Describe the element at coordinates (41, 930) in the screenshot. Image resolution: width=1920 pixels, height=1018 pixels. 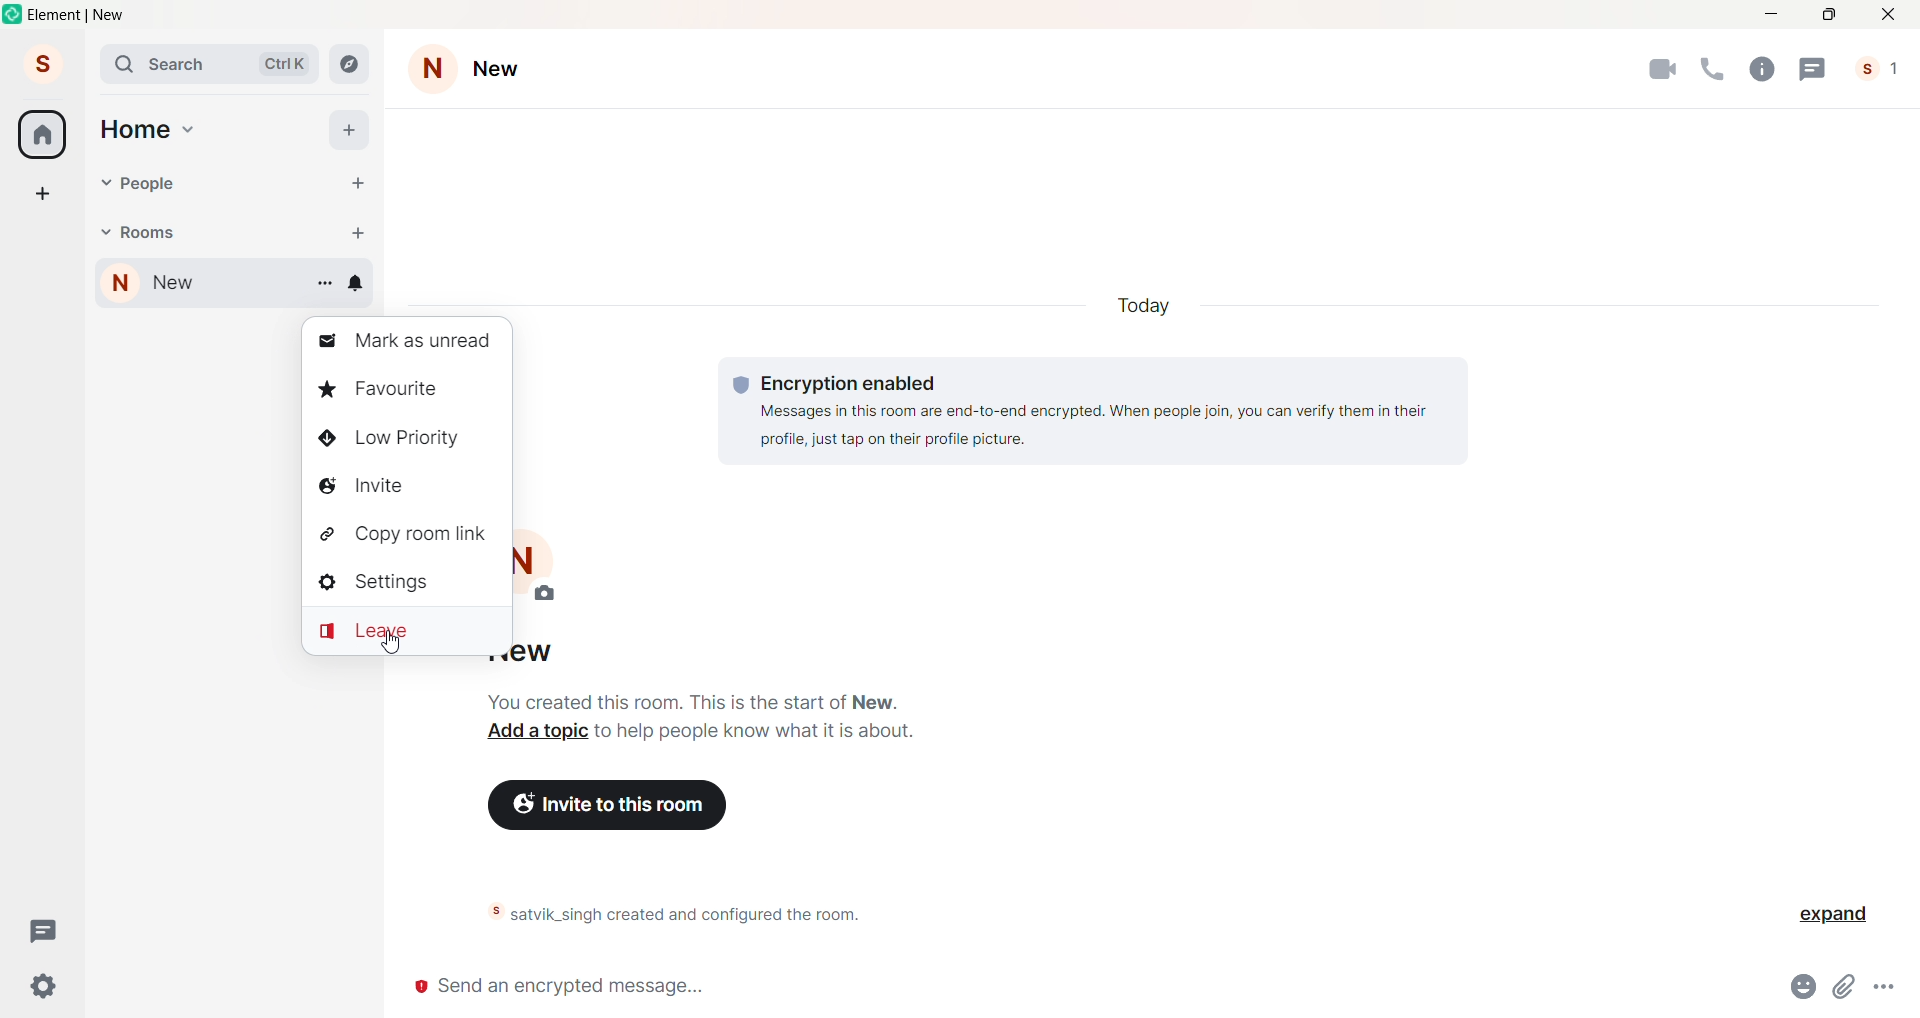
I see `Threads` at that location.